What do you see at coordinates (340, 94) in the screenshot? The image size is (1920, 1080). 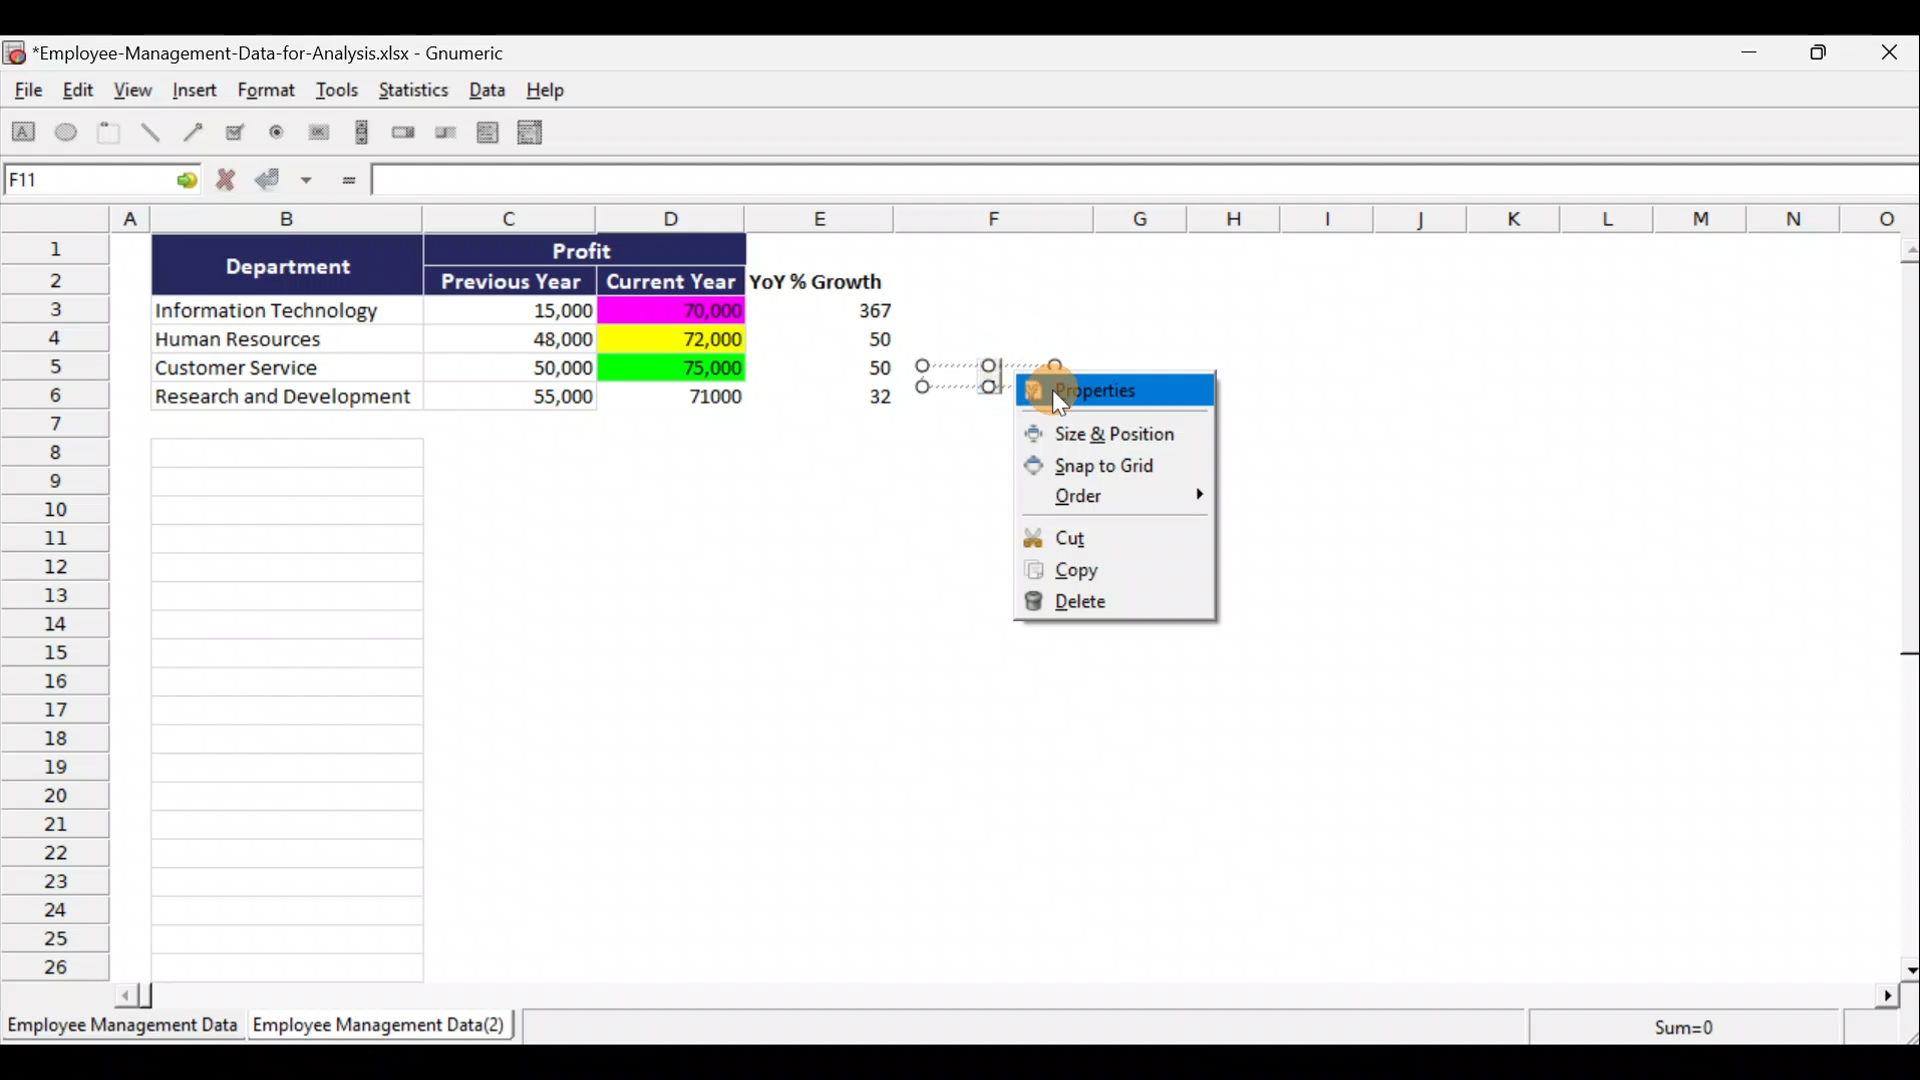 I see `Tools` at bounding box center [340, 94].